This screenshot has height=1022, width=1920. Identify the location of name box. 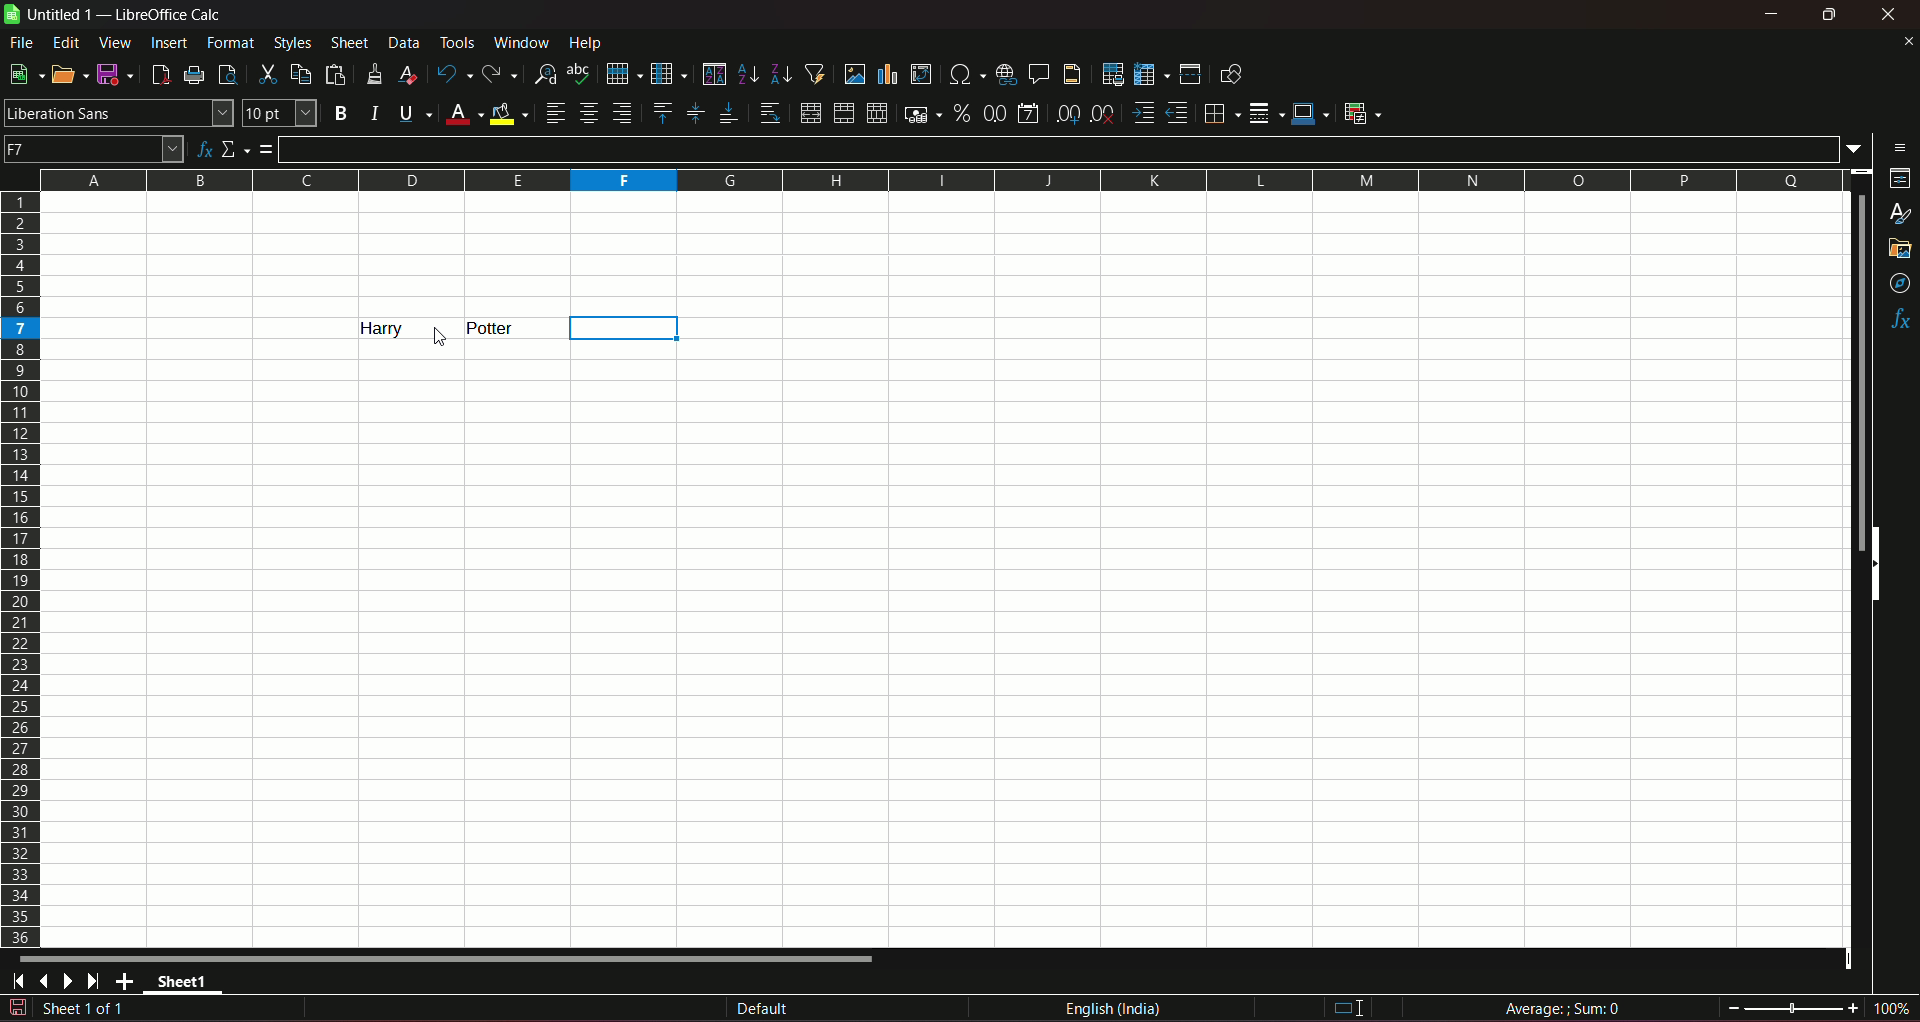
(94, 147).